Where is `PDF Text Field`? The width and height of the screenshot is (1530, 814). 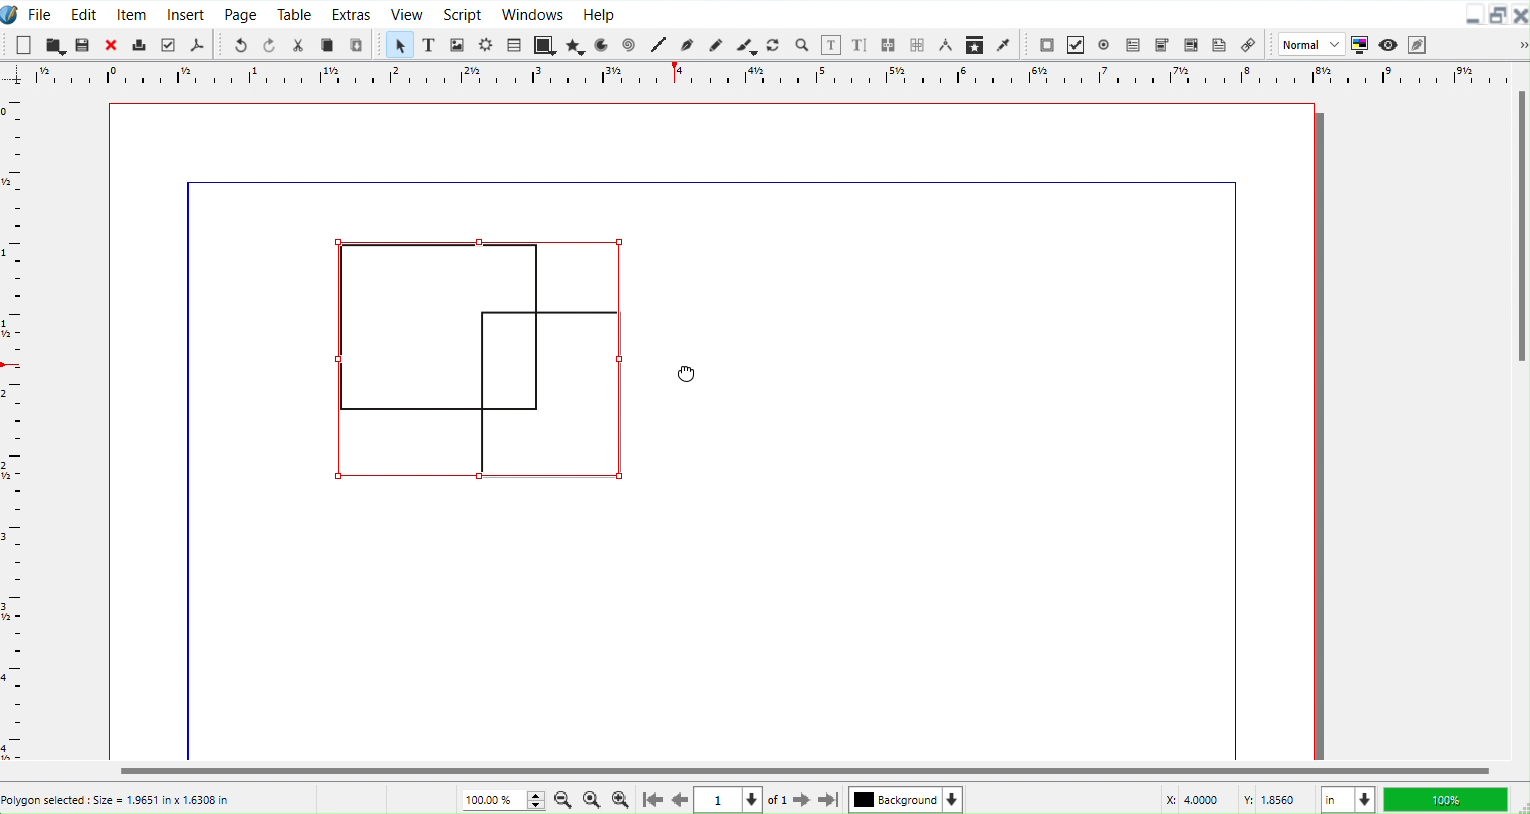
PDF Text Field is located at coordinates (1133, 44).